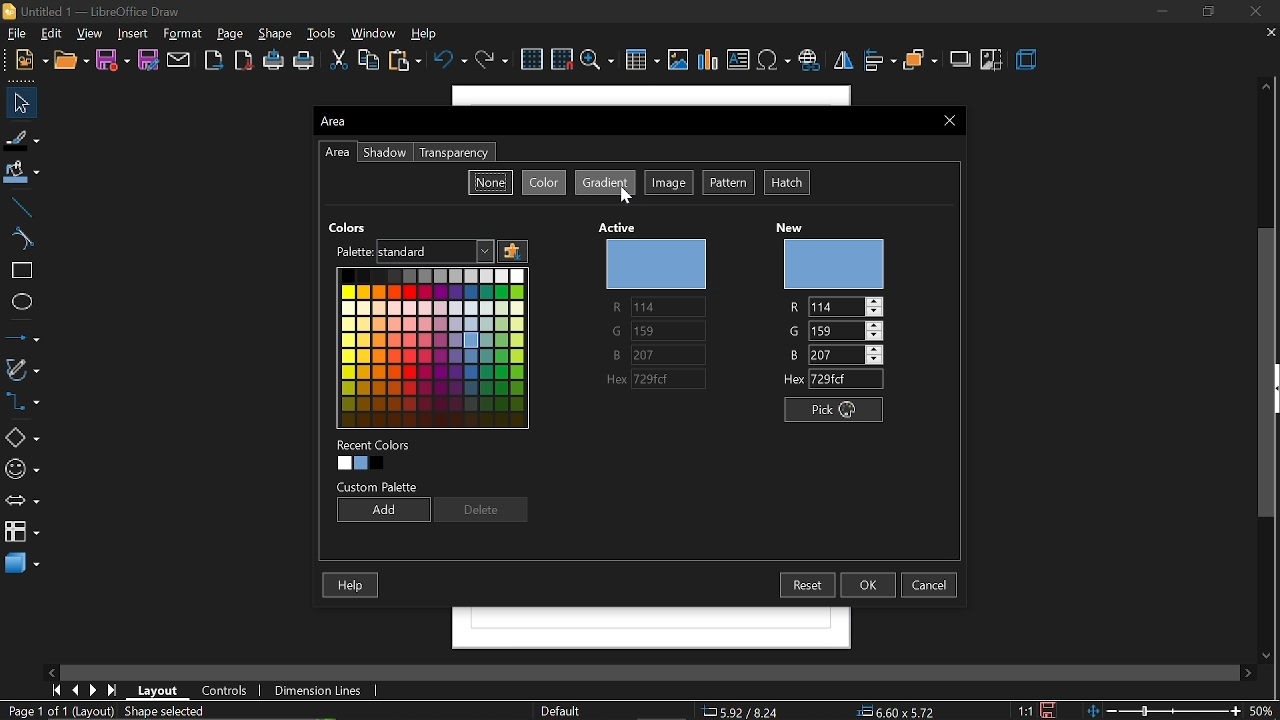 Image resolution: width=1280 pixels, height=720 pixels. I want to click on file, so click(14, 34).